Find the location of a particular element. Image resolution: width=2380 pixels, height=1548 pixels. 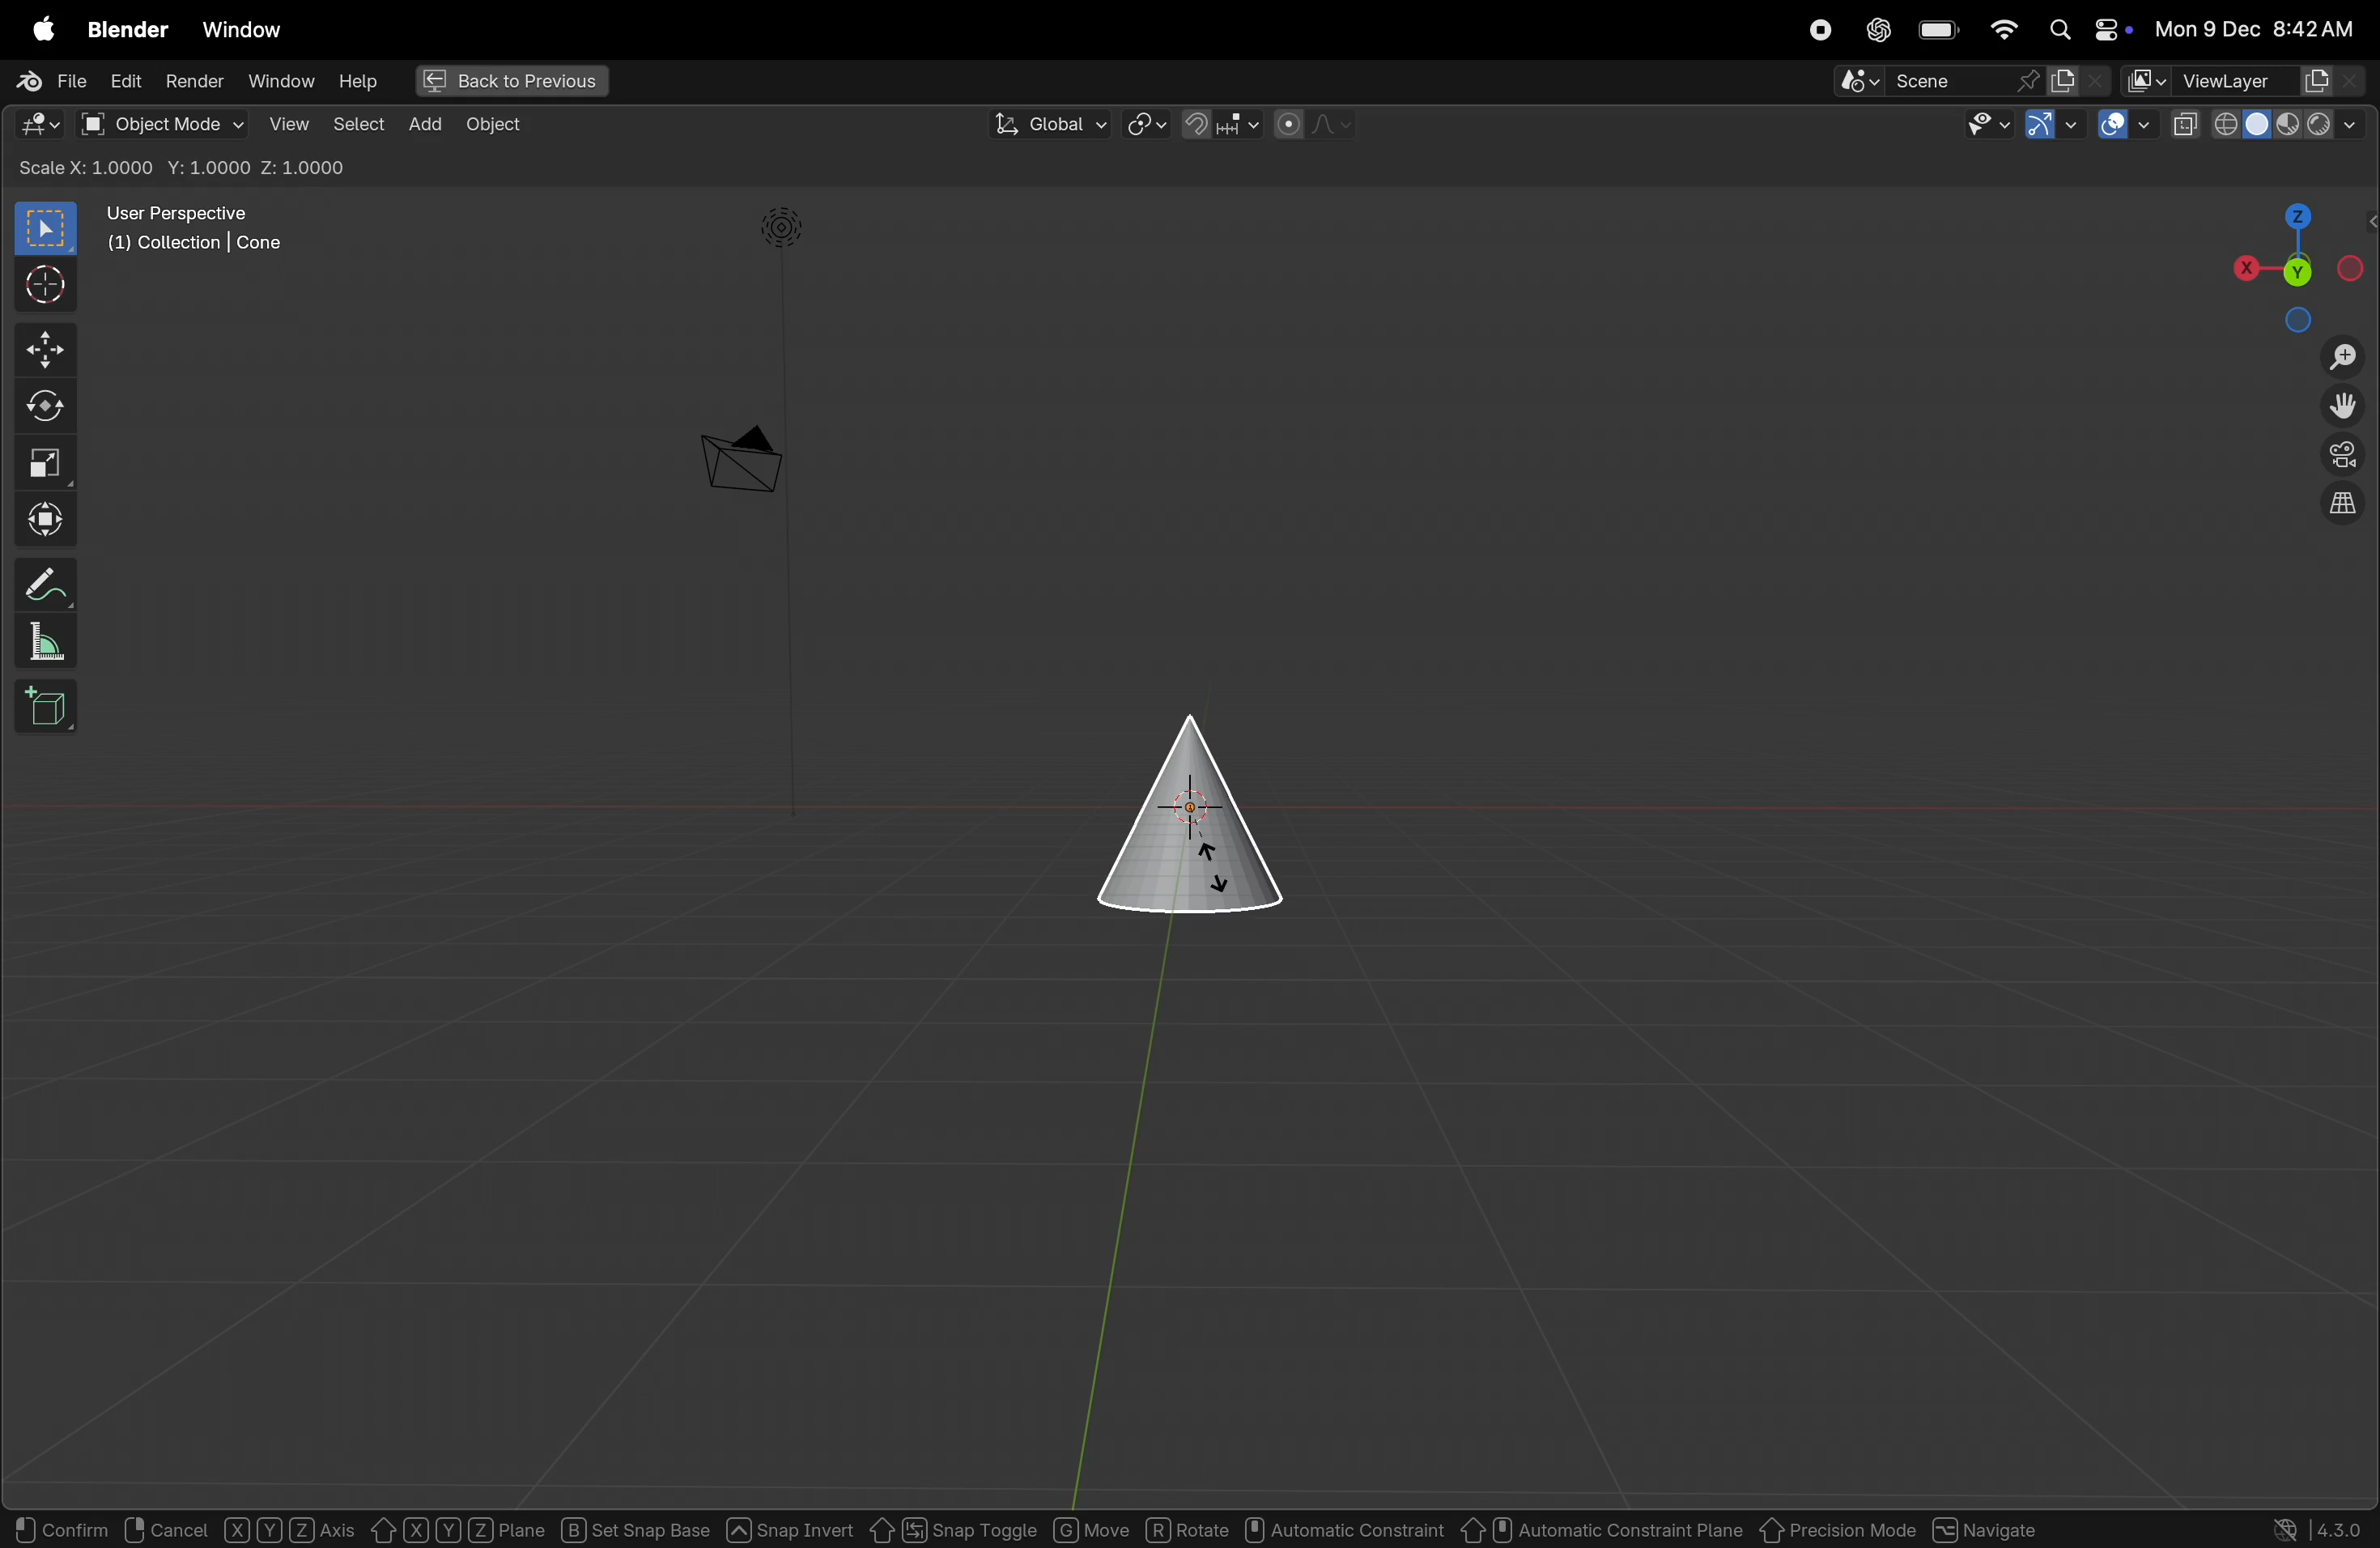

version is located at coordinates (2316, 1528).